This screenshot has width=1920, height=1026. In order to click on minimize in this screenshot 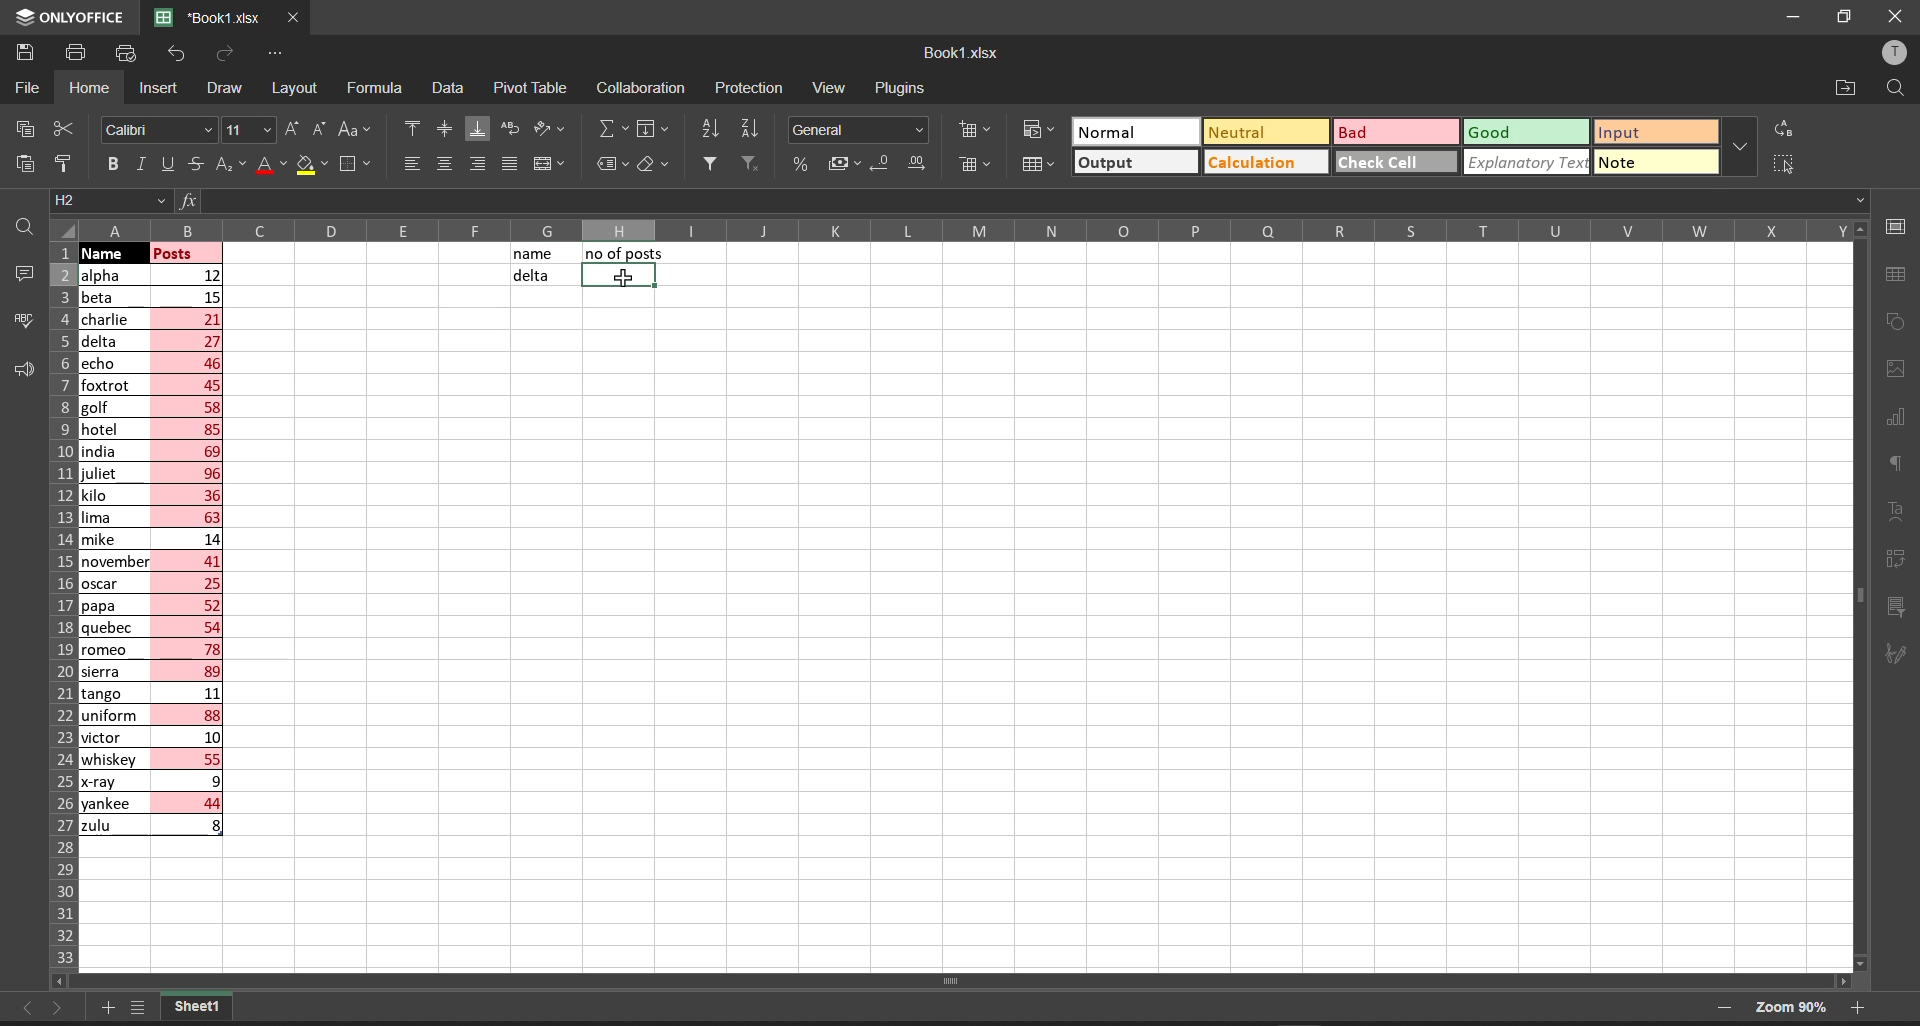, I will do `click(1799, 18)`.